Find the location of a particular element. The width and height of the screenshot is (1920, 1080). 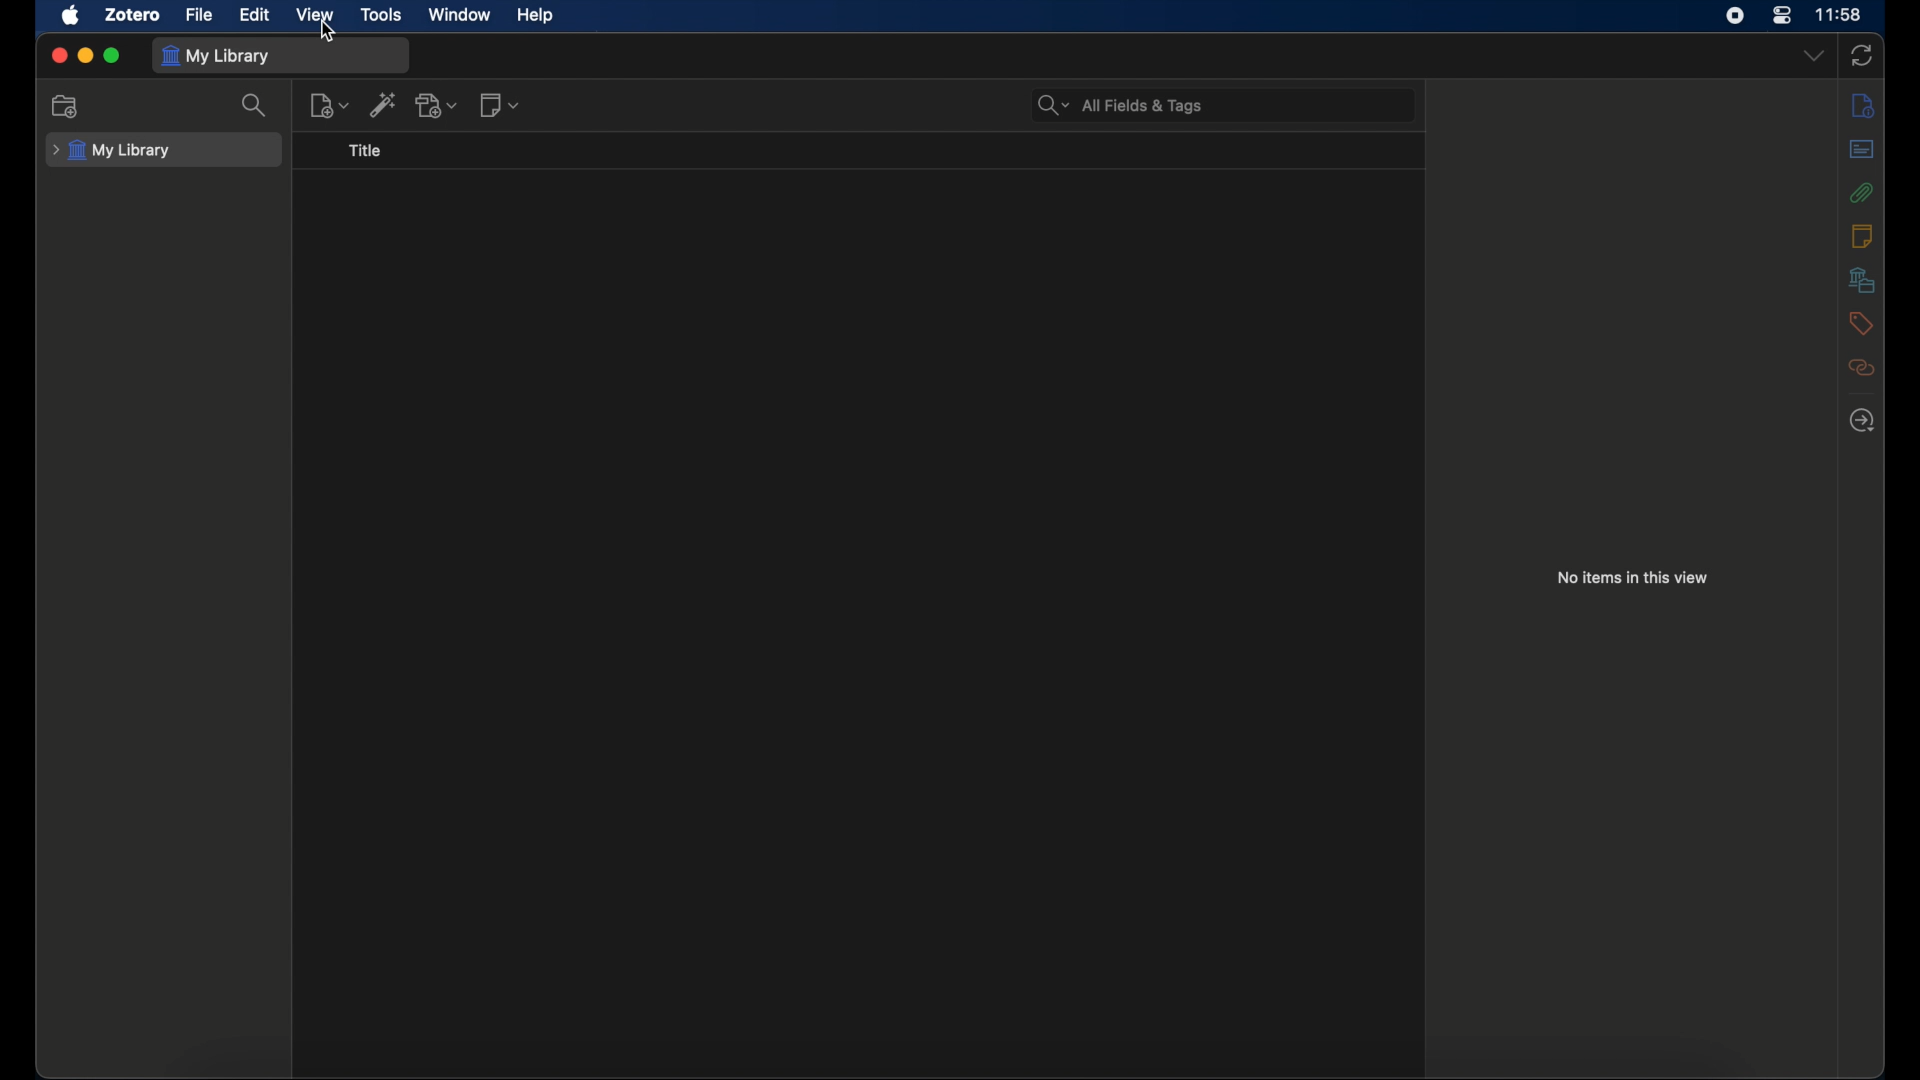

help is located at coordinates (535, 16).